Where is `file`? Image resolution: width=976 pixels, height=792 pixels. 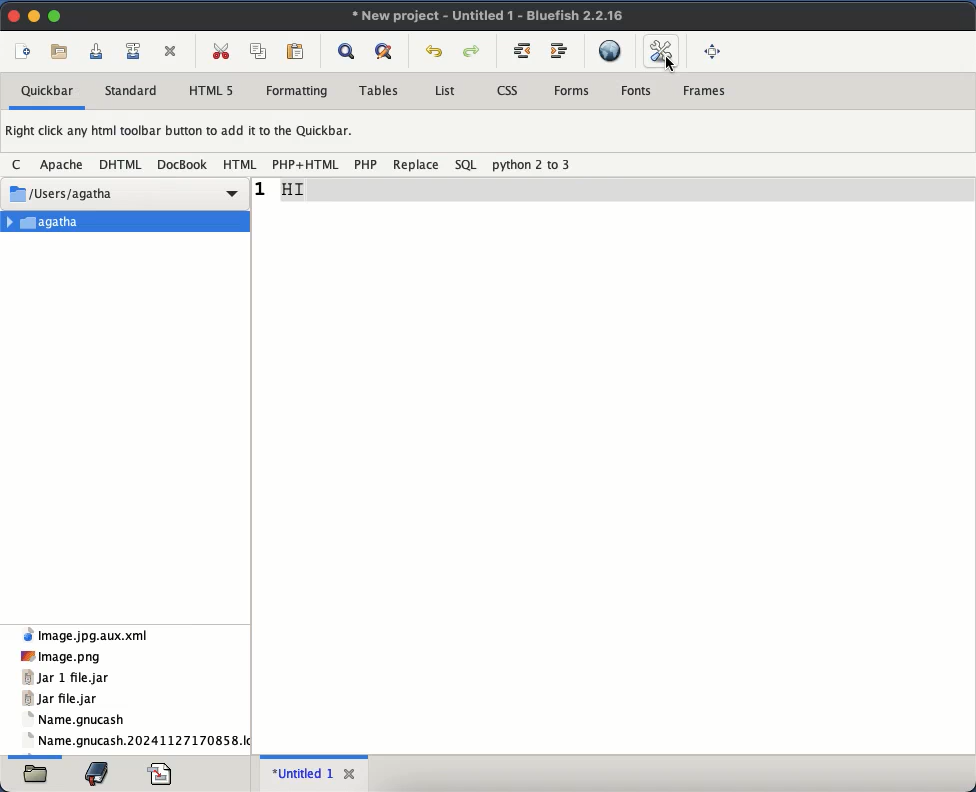 file is located at coordinates (37, 776).